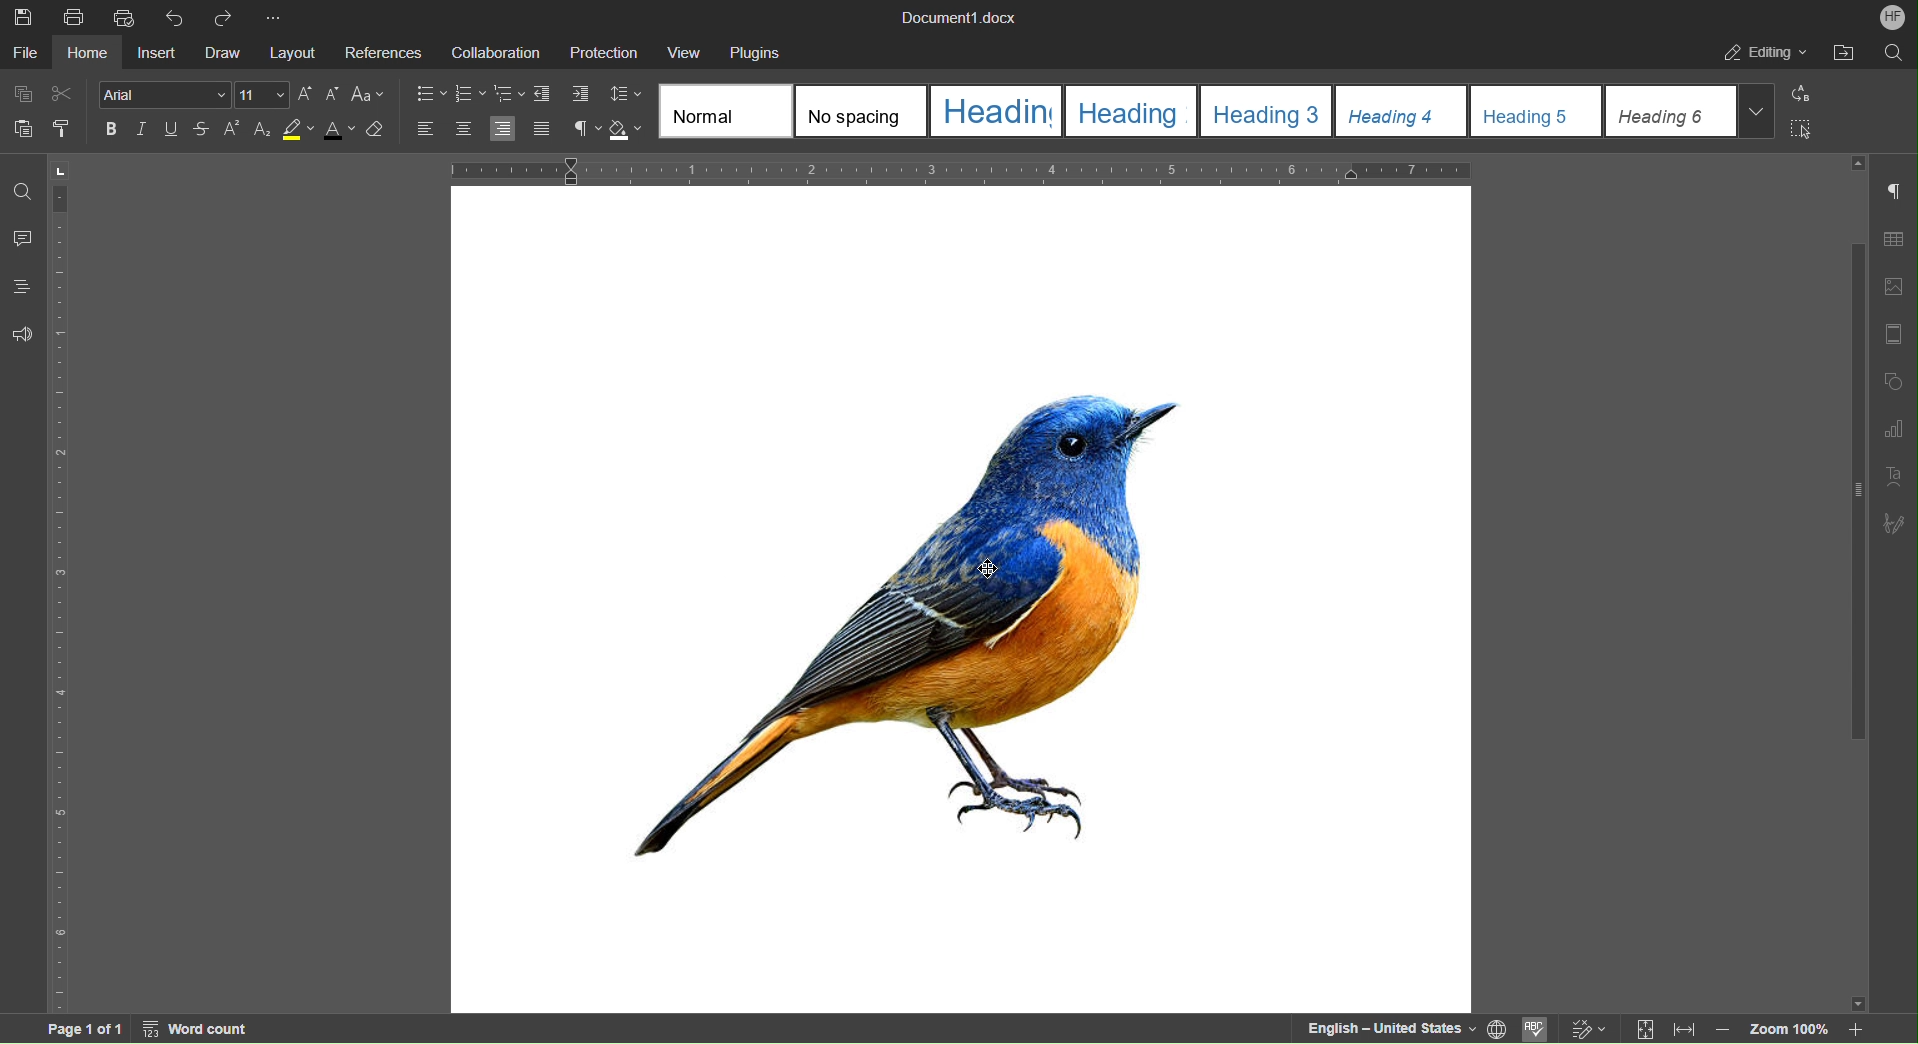 The width and height of the screenshot is (1918, 1044). What do you see at coordinates (22, 288) in the screenshot?
I see `Headings` at bounding box center [22, 288].